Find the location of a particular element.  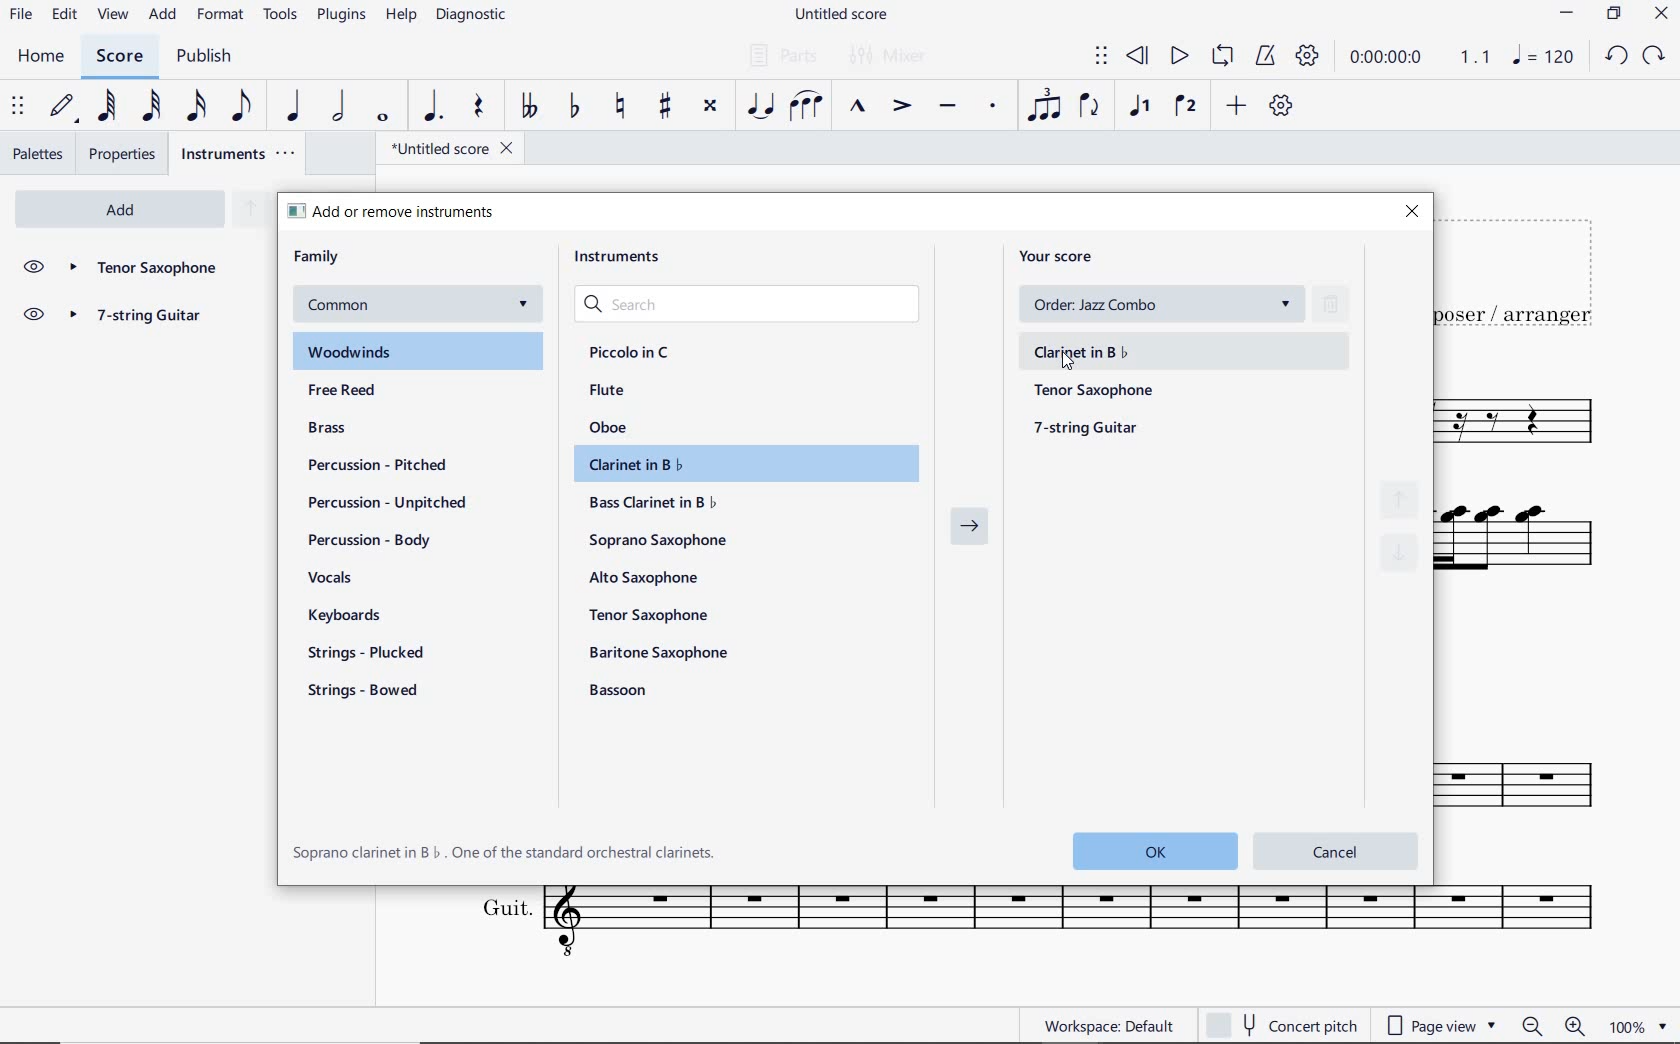

free reed is located at coordinates (381, 392).